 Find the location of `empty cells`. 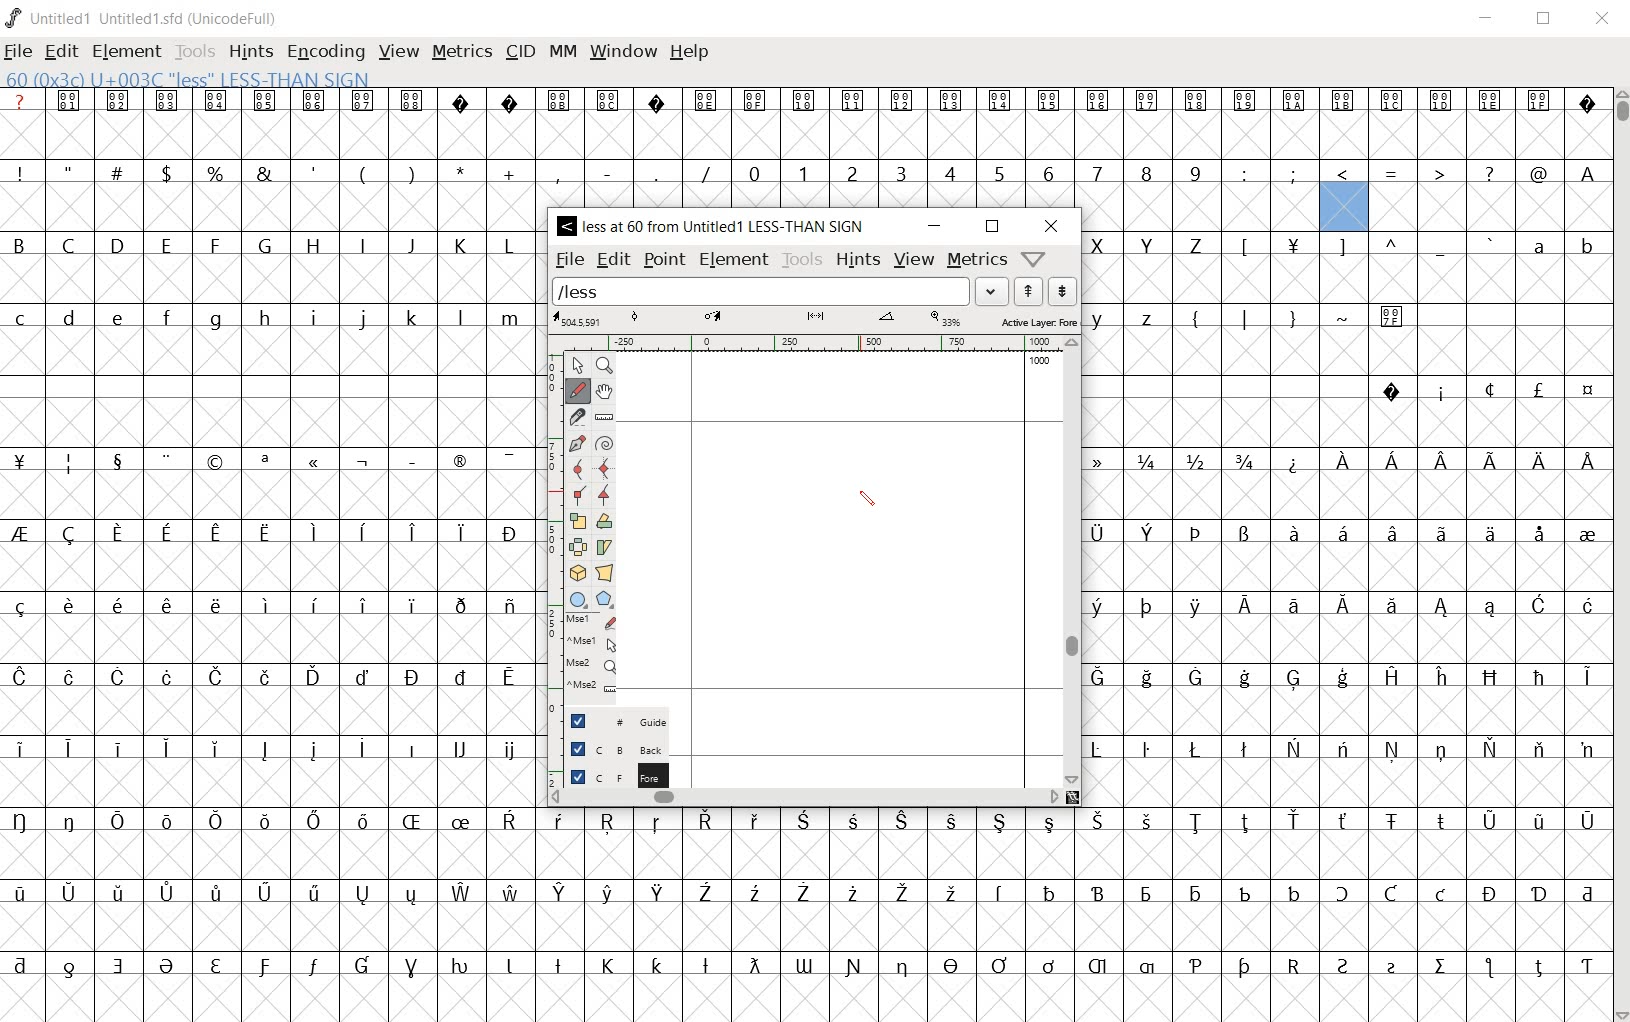

empty cells is located at coordinates (270, 784).